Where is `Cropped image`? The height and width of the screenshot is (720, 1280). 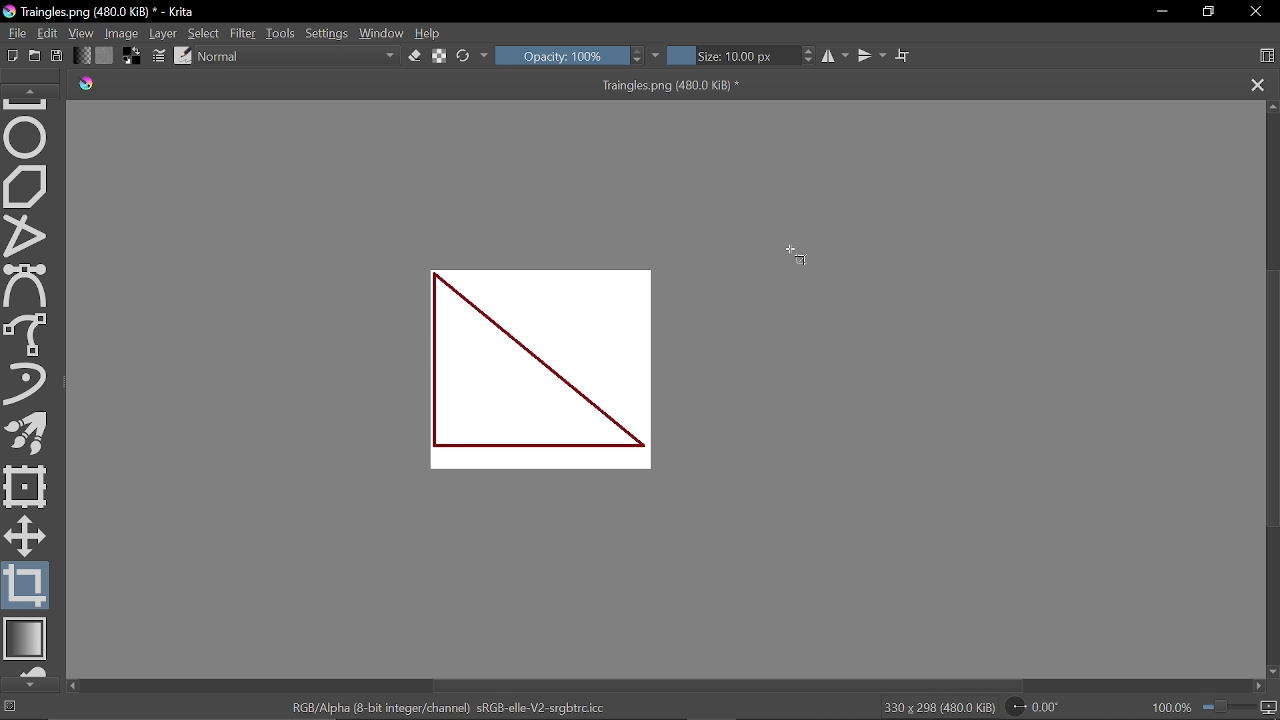
Cropped image is located at coordinates (545, 371).